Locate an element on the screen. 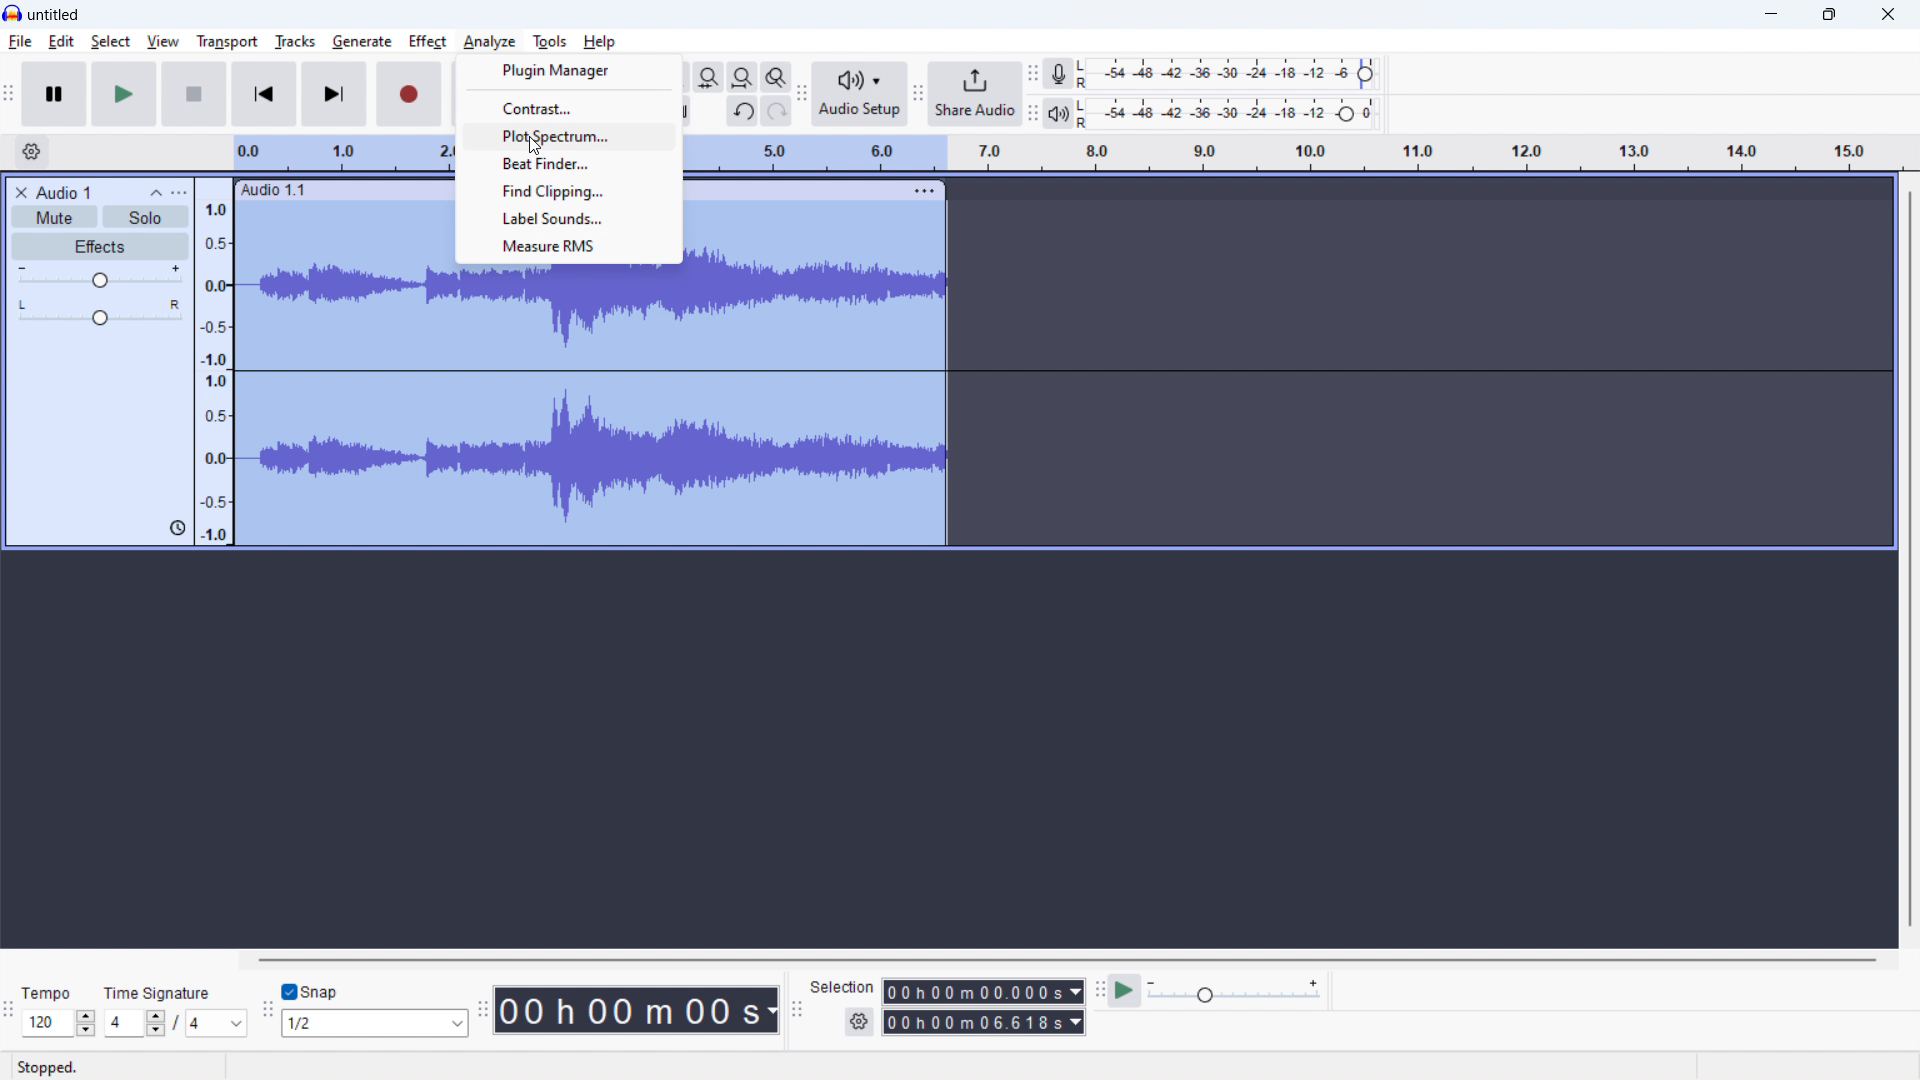 The height and width of the screenshot is (1080, 1920). track options is located at coordinates (928, 192).